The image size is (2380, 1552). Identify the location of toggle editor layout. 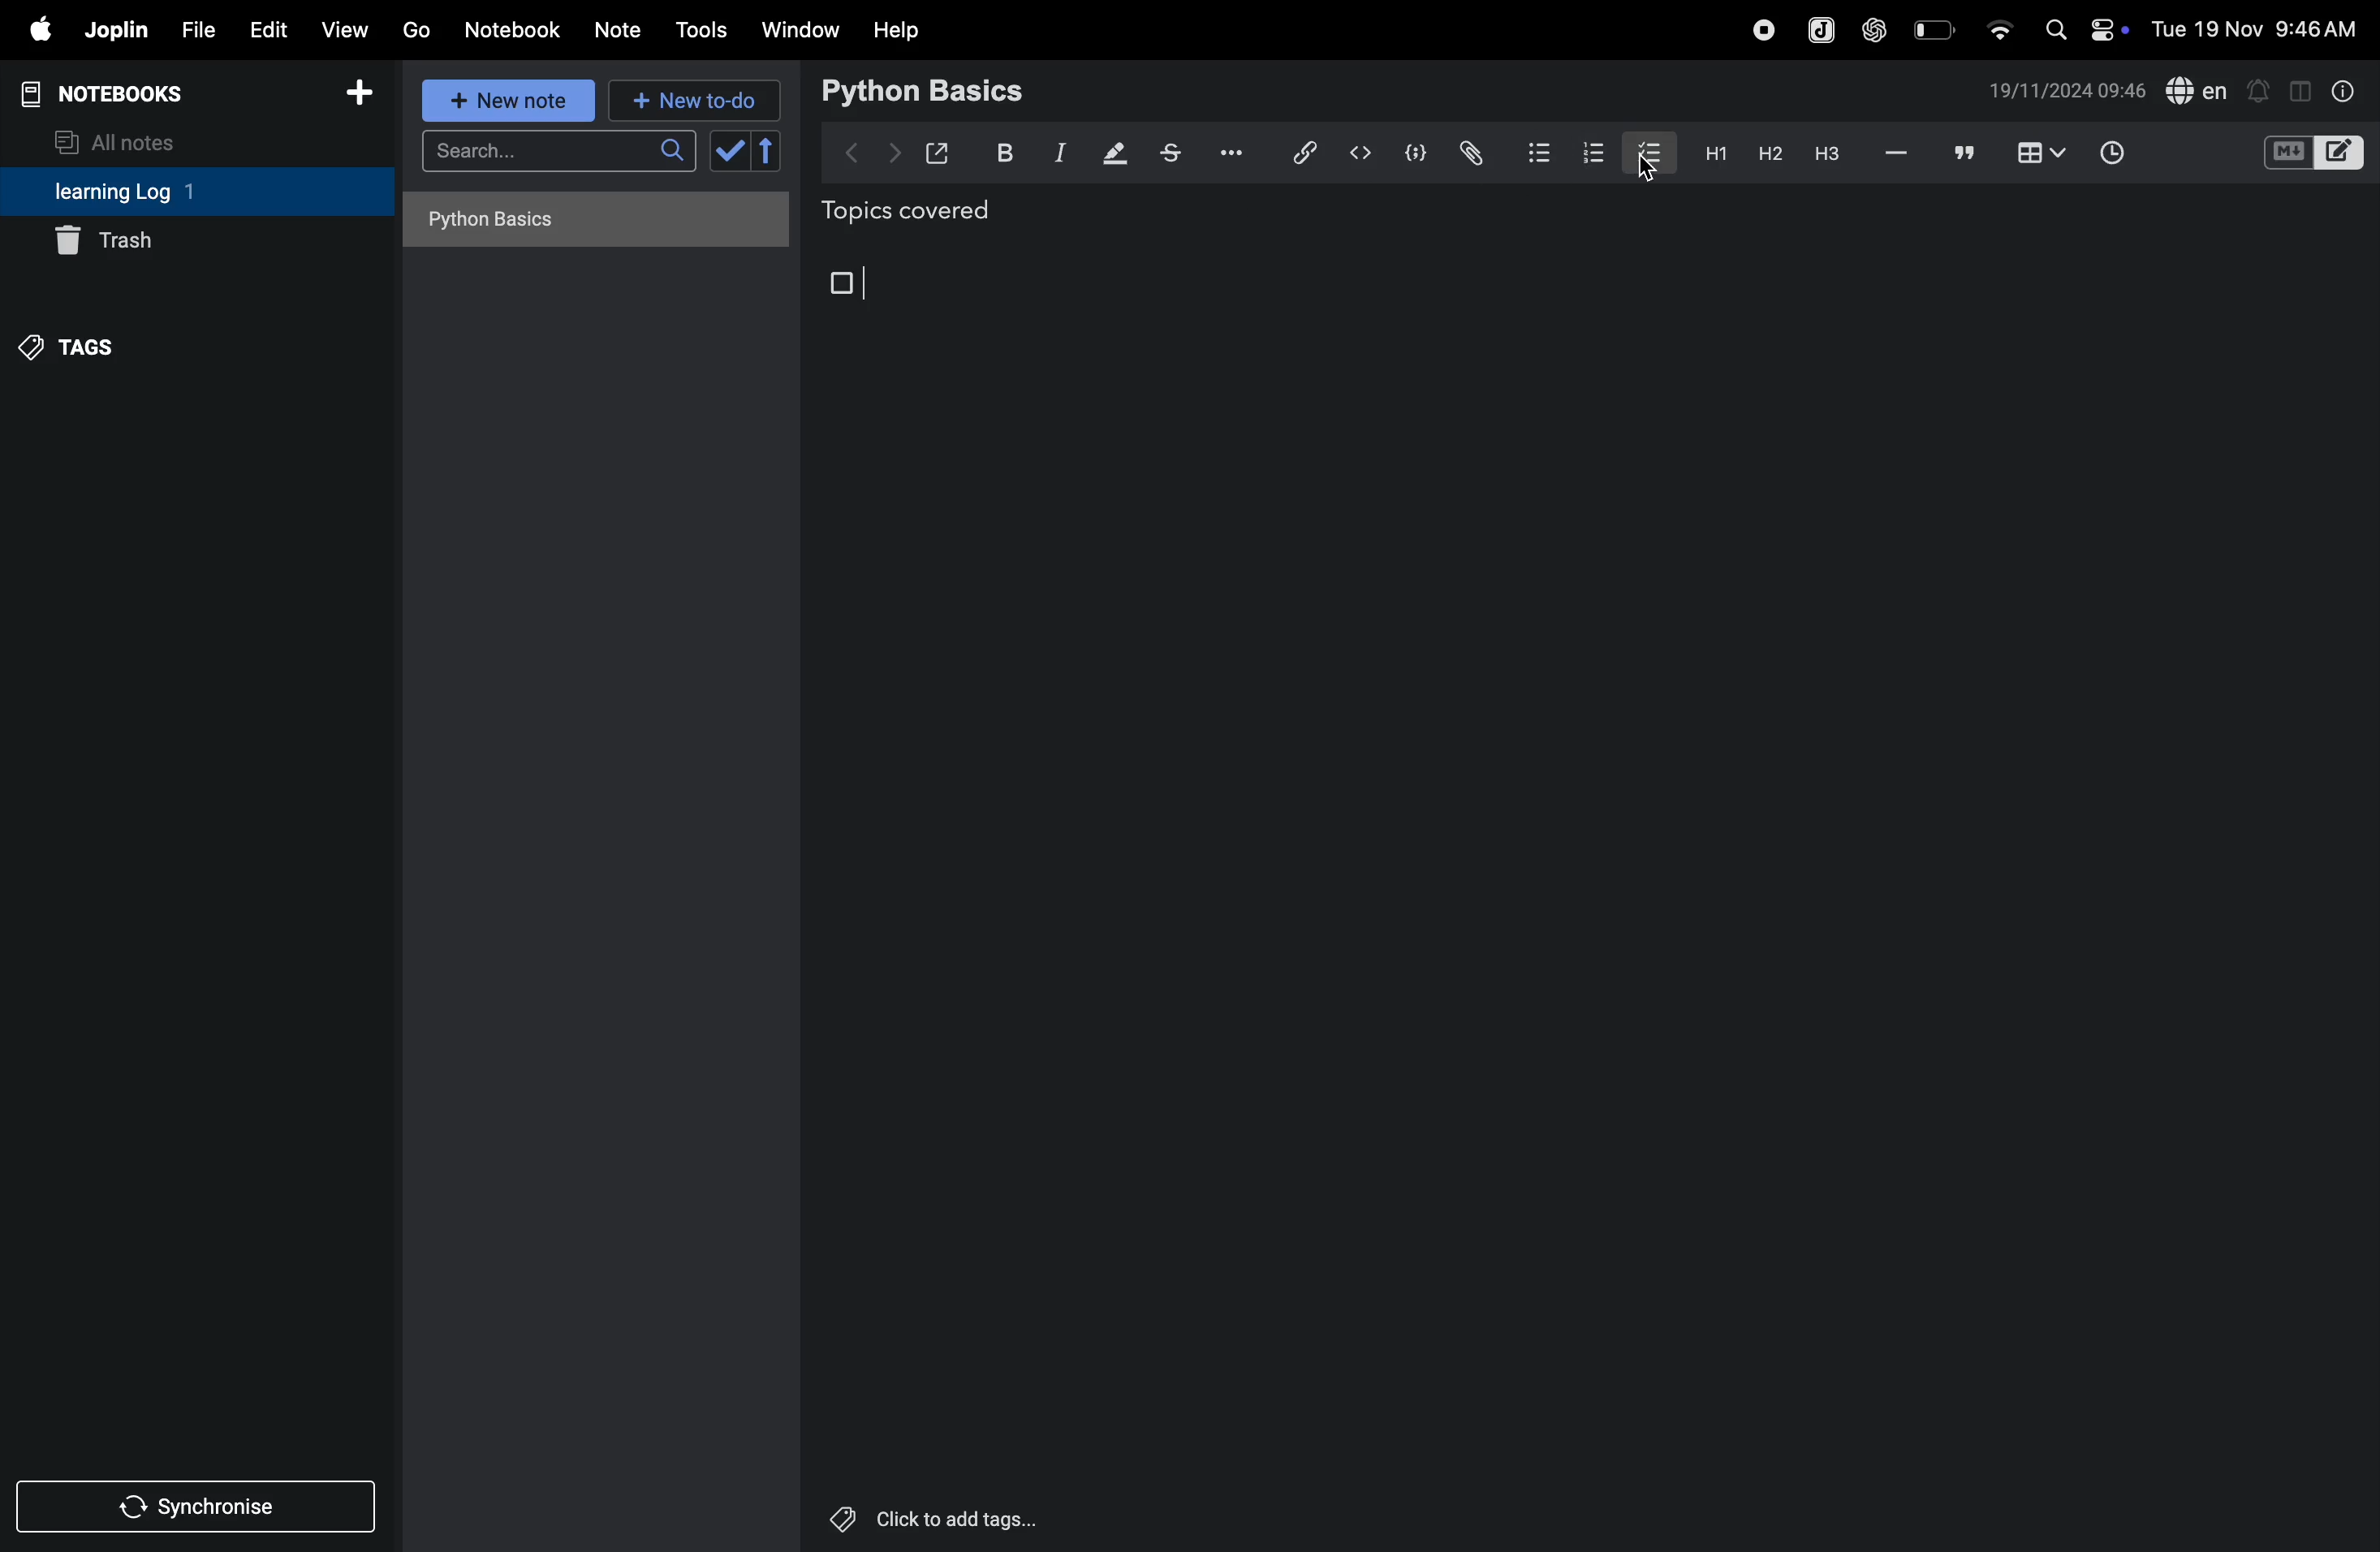
(2302, 89).